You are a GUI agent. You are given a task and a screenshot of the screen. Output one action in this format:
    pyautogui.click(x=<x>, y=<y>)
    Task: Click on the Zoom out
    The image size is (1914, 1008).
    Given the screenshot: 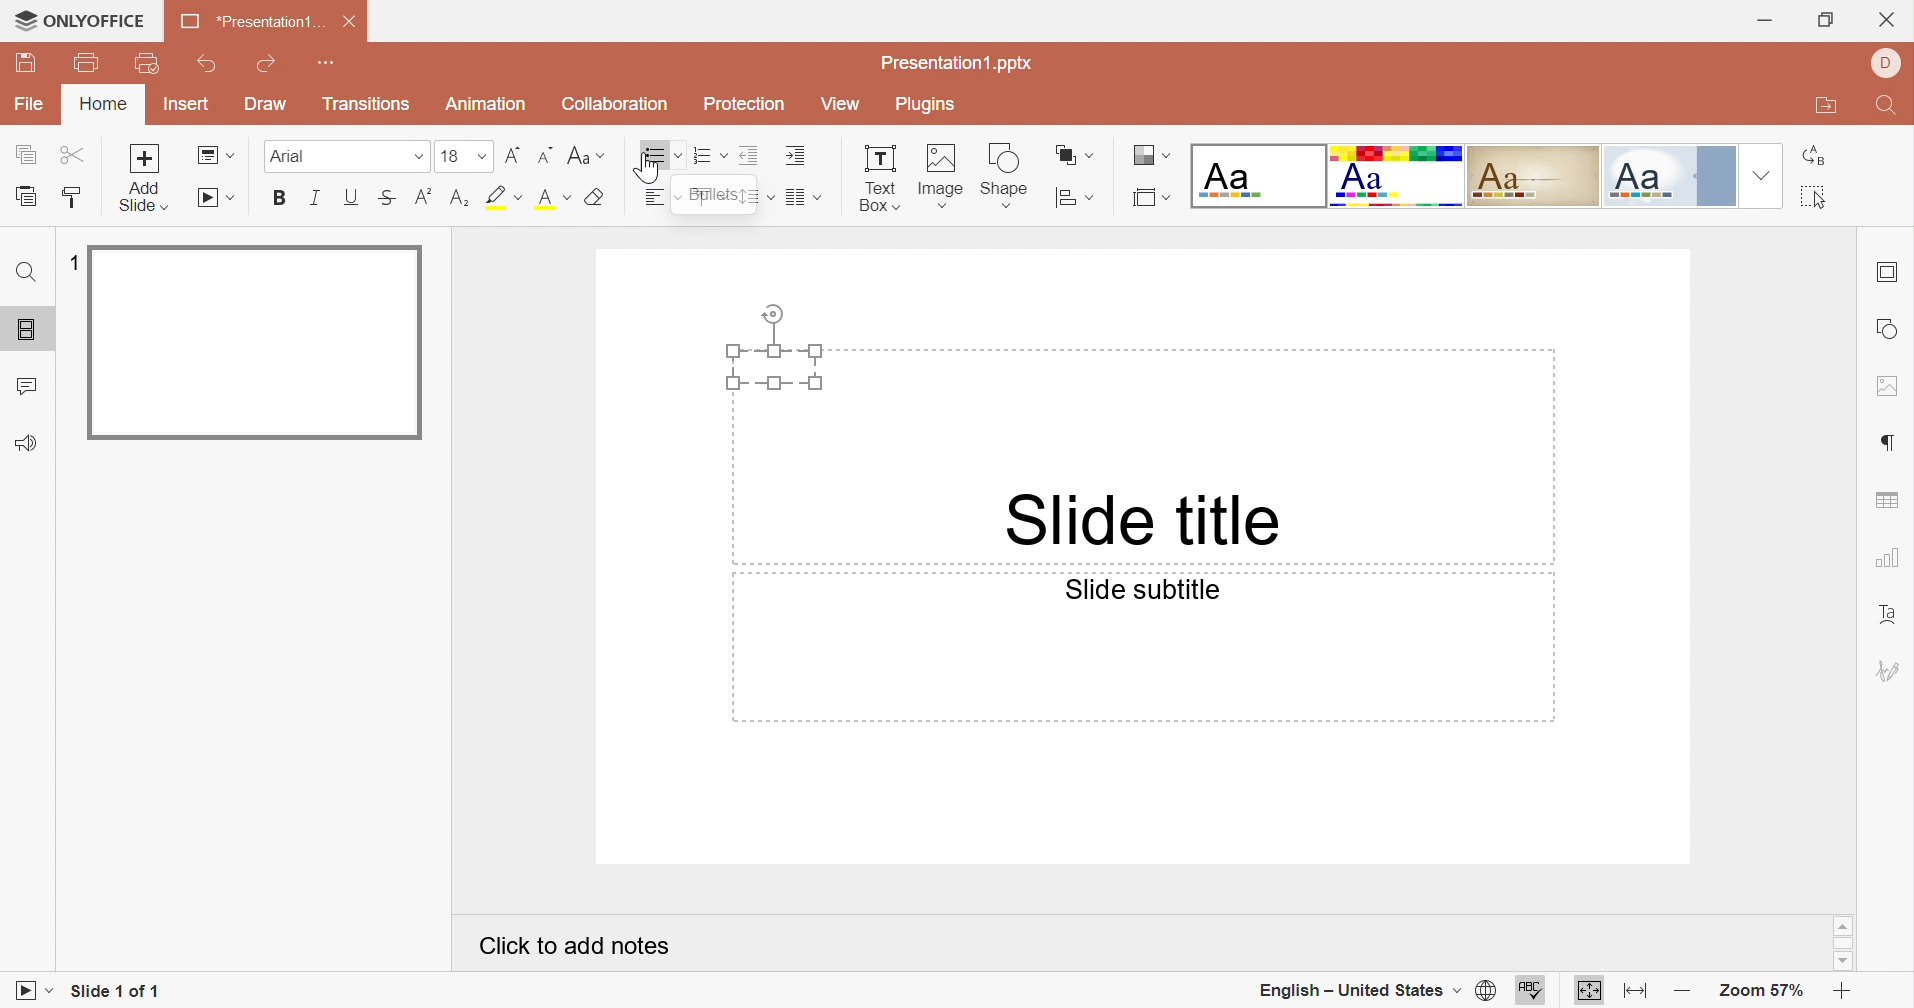 What is the action you would take?
    pyautogui.click(x=1684, y=990)
    